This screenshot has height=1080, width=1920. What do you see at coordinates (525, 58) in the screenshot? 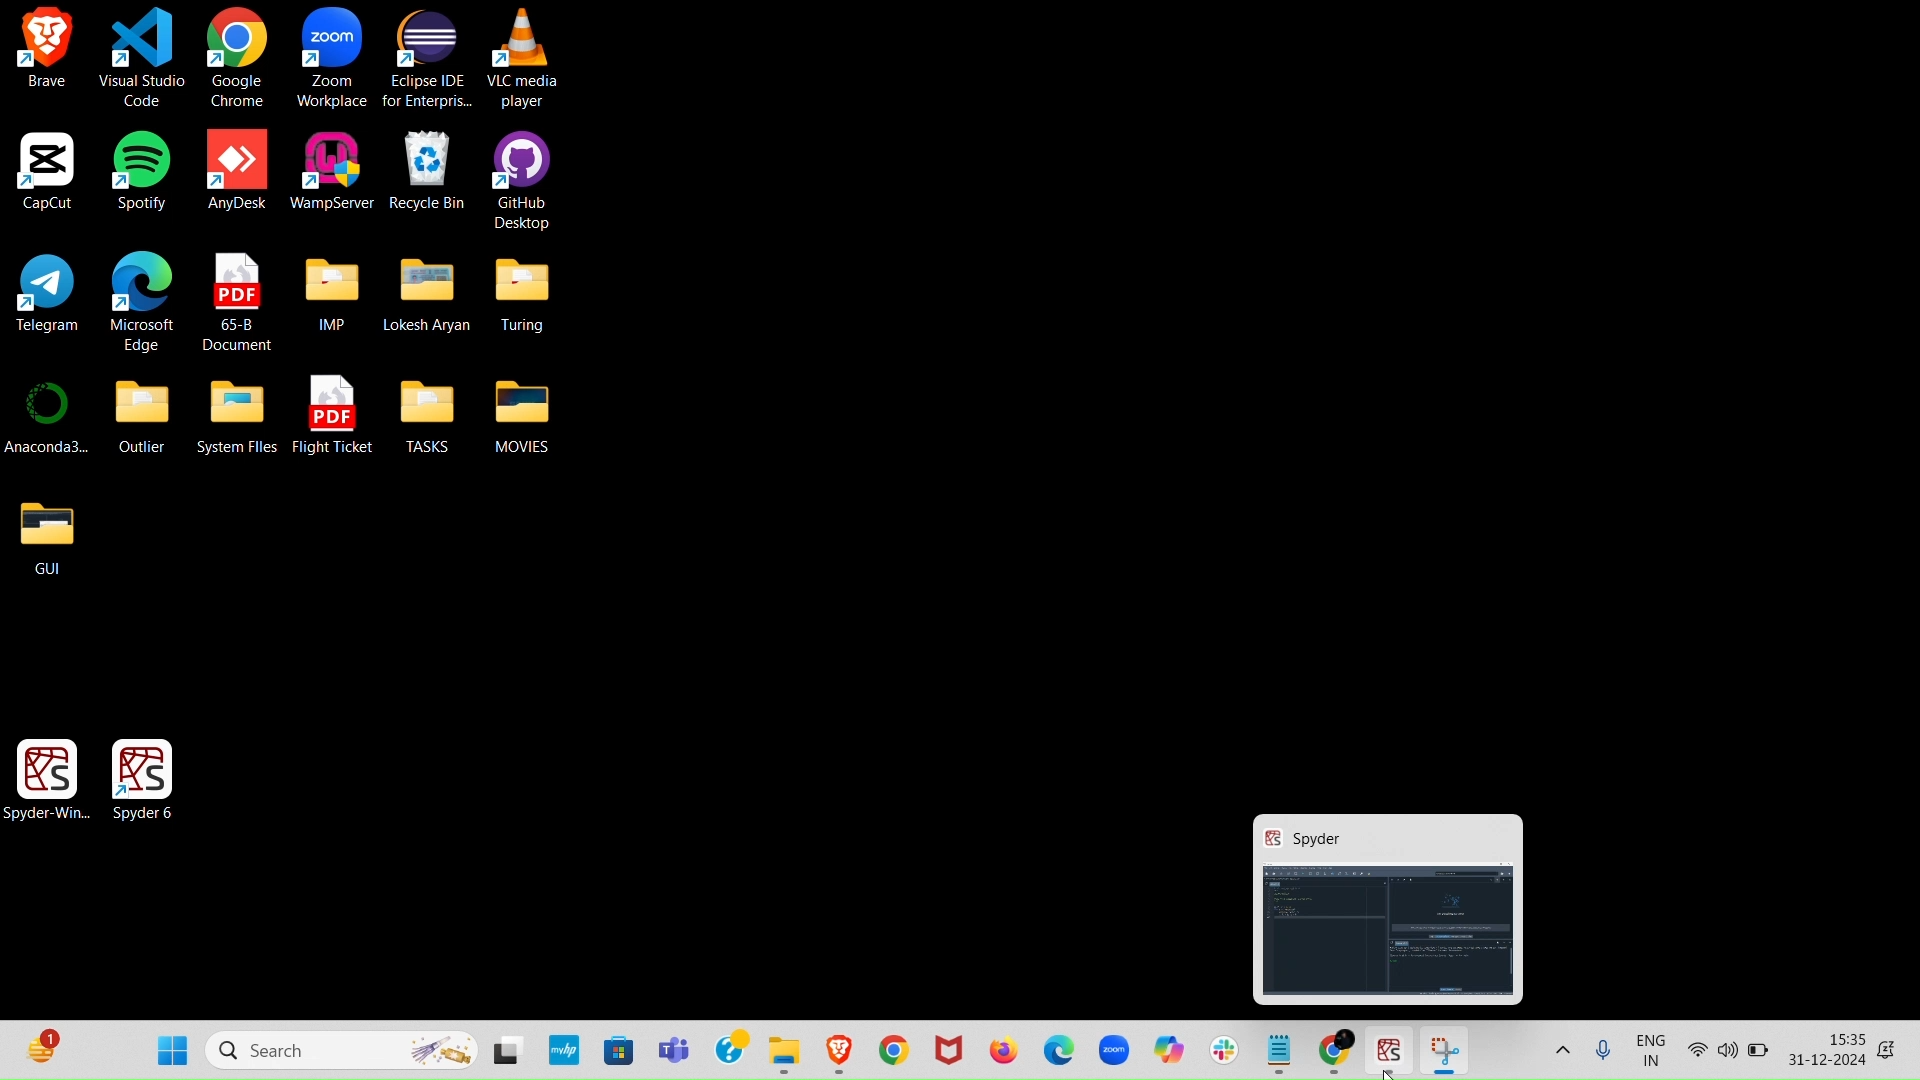
I see `VLC media player` at bounding box center [525, 58].